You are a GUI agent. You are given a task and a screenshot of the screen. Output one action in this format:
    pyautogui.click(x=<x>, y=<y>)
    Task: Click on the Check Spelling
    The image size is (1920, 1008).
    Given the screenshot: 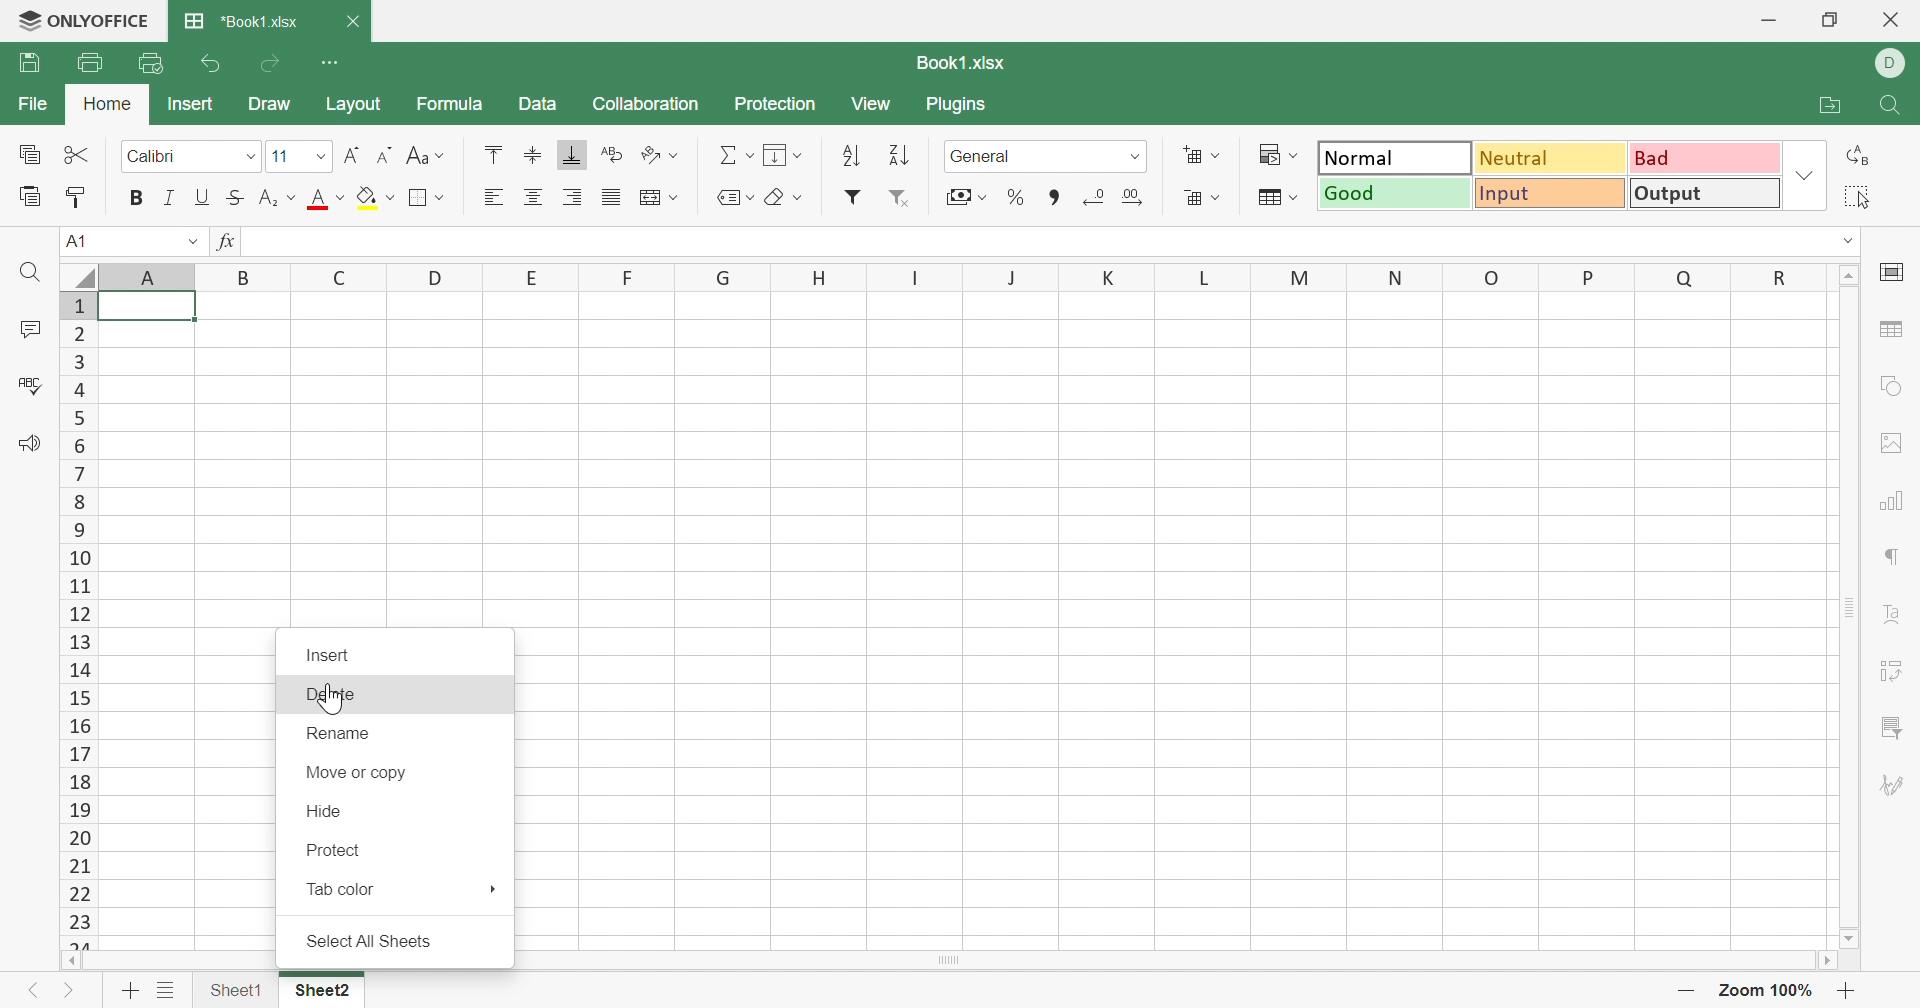 What is the action you would take?
    pyautogui.click(x=30, y=385)
    